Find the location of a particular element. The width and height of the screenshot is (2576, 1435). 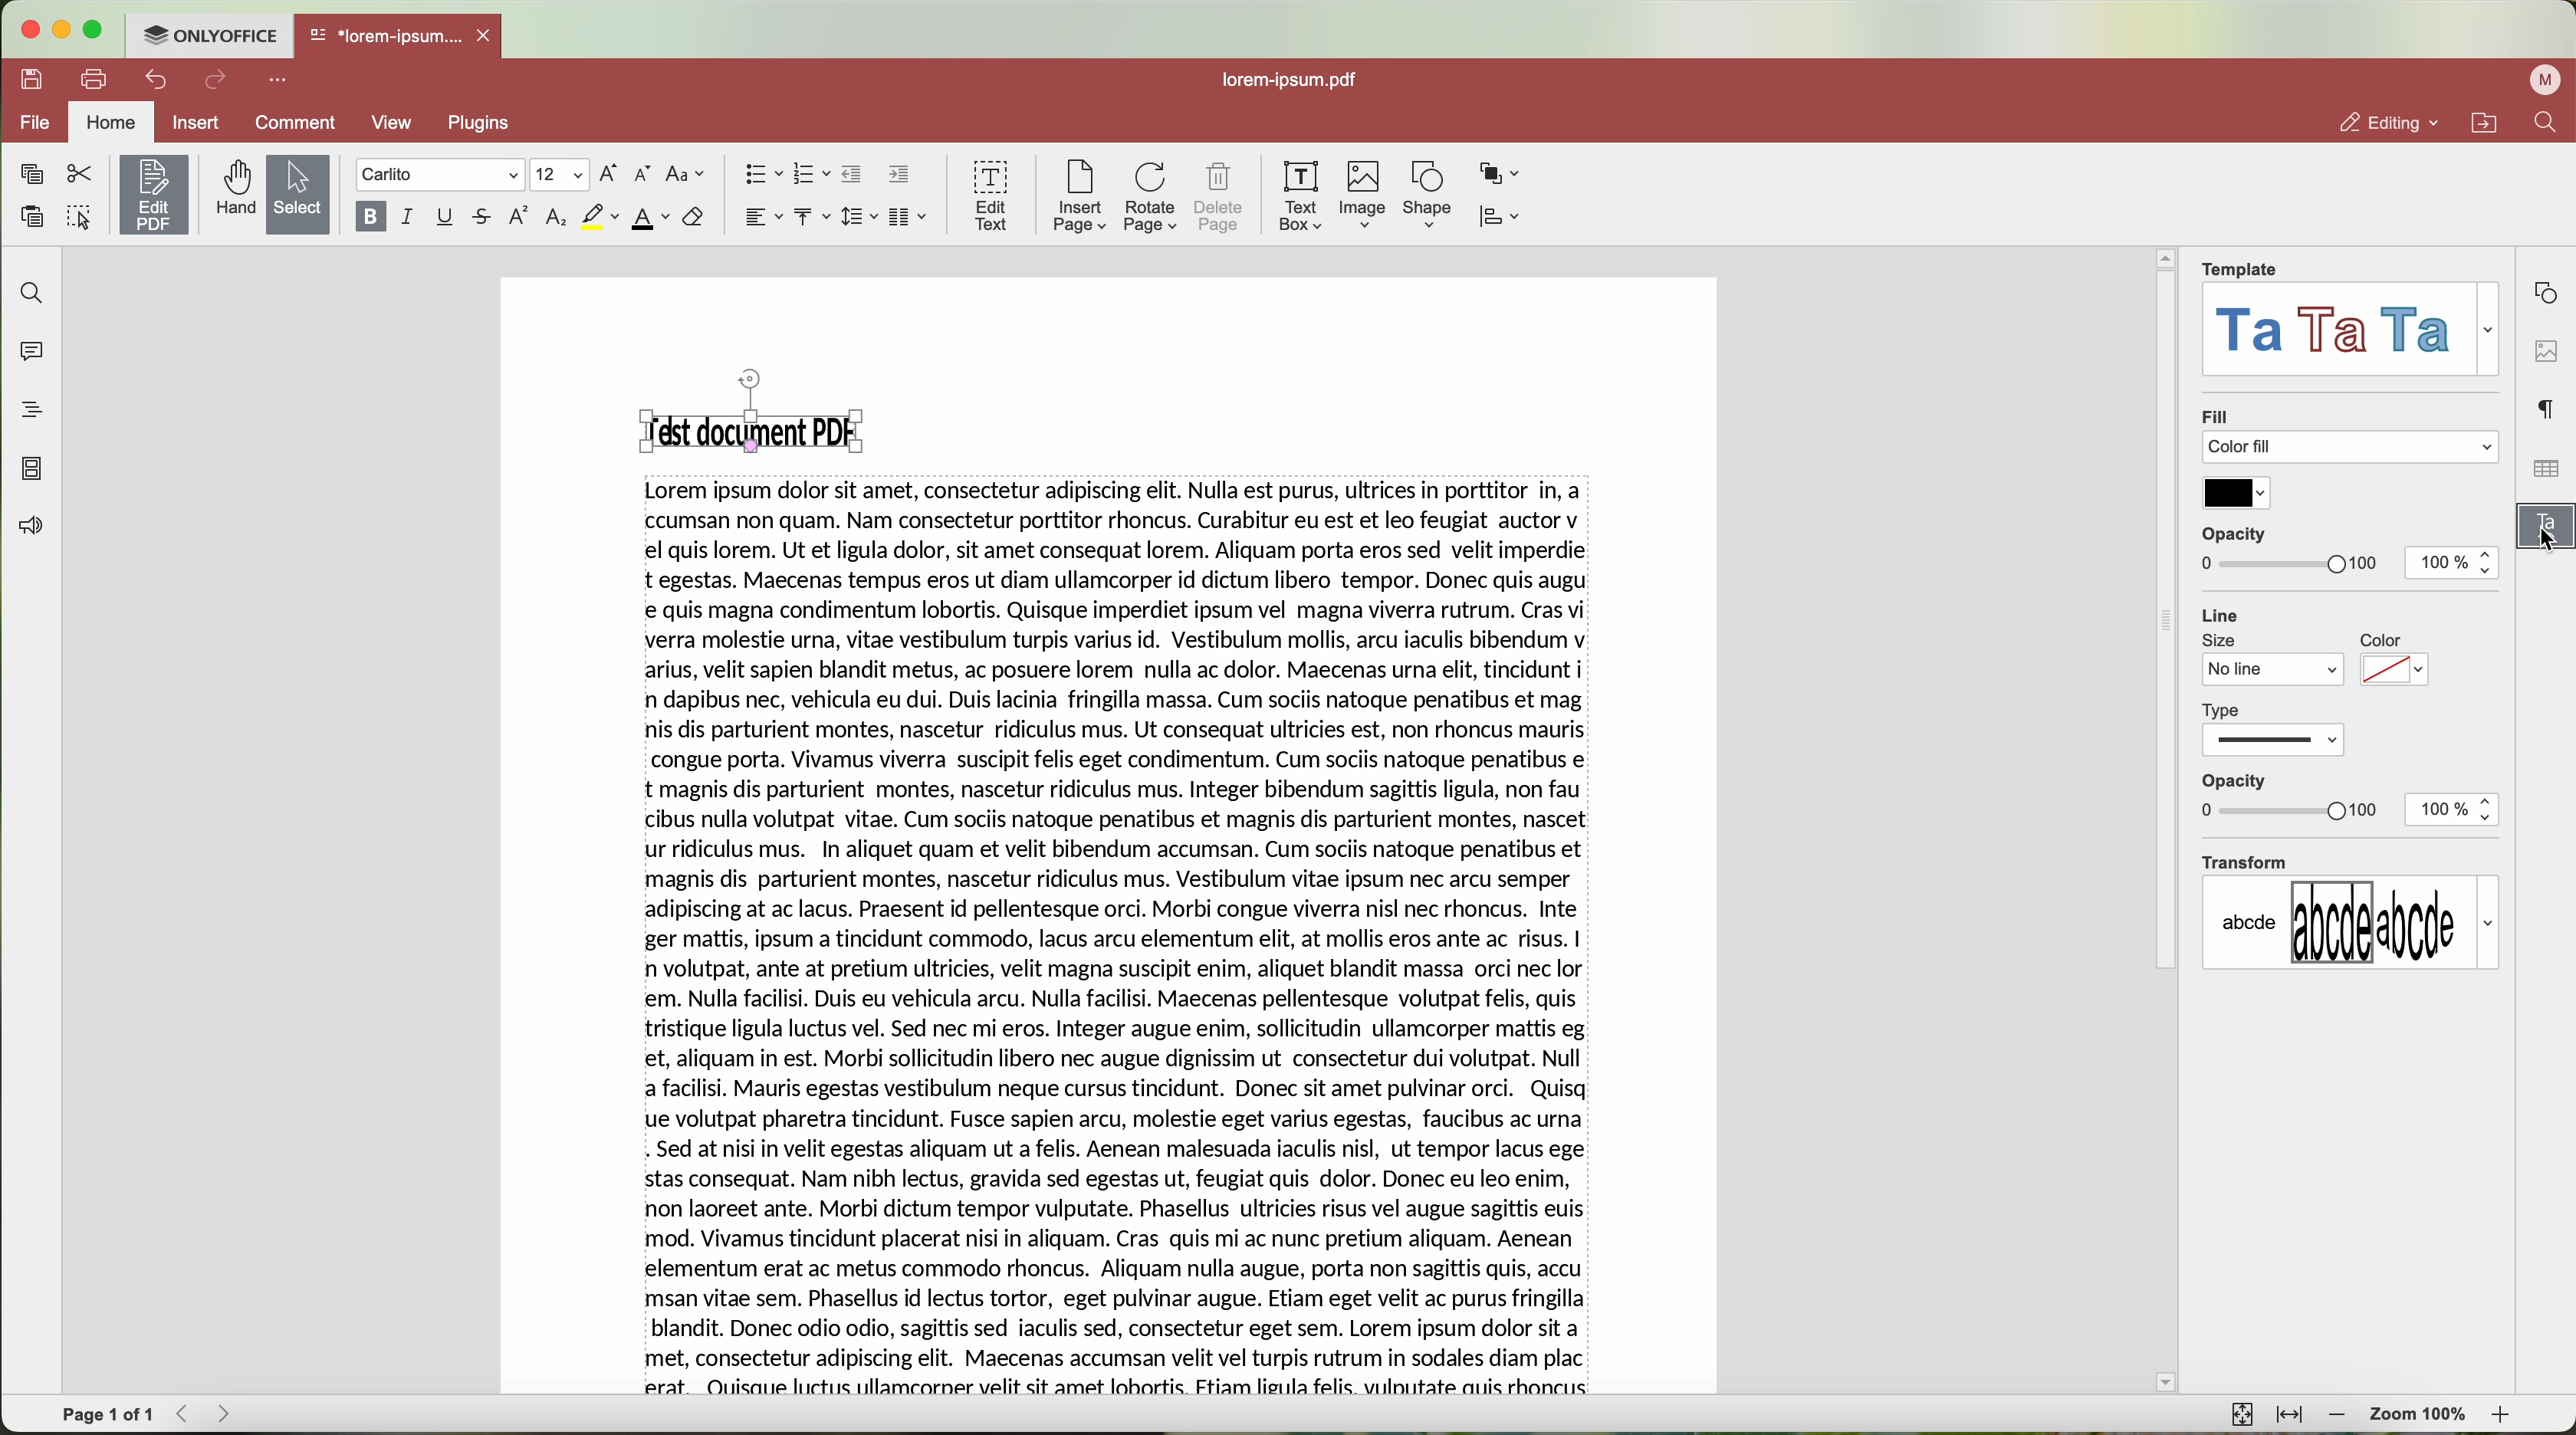

maximize is located at coordinates (102, 29).